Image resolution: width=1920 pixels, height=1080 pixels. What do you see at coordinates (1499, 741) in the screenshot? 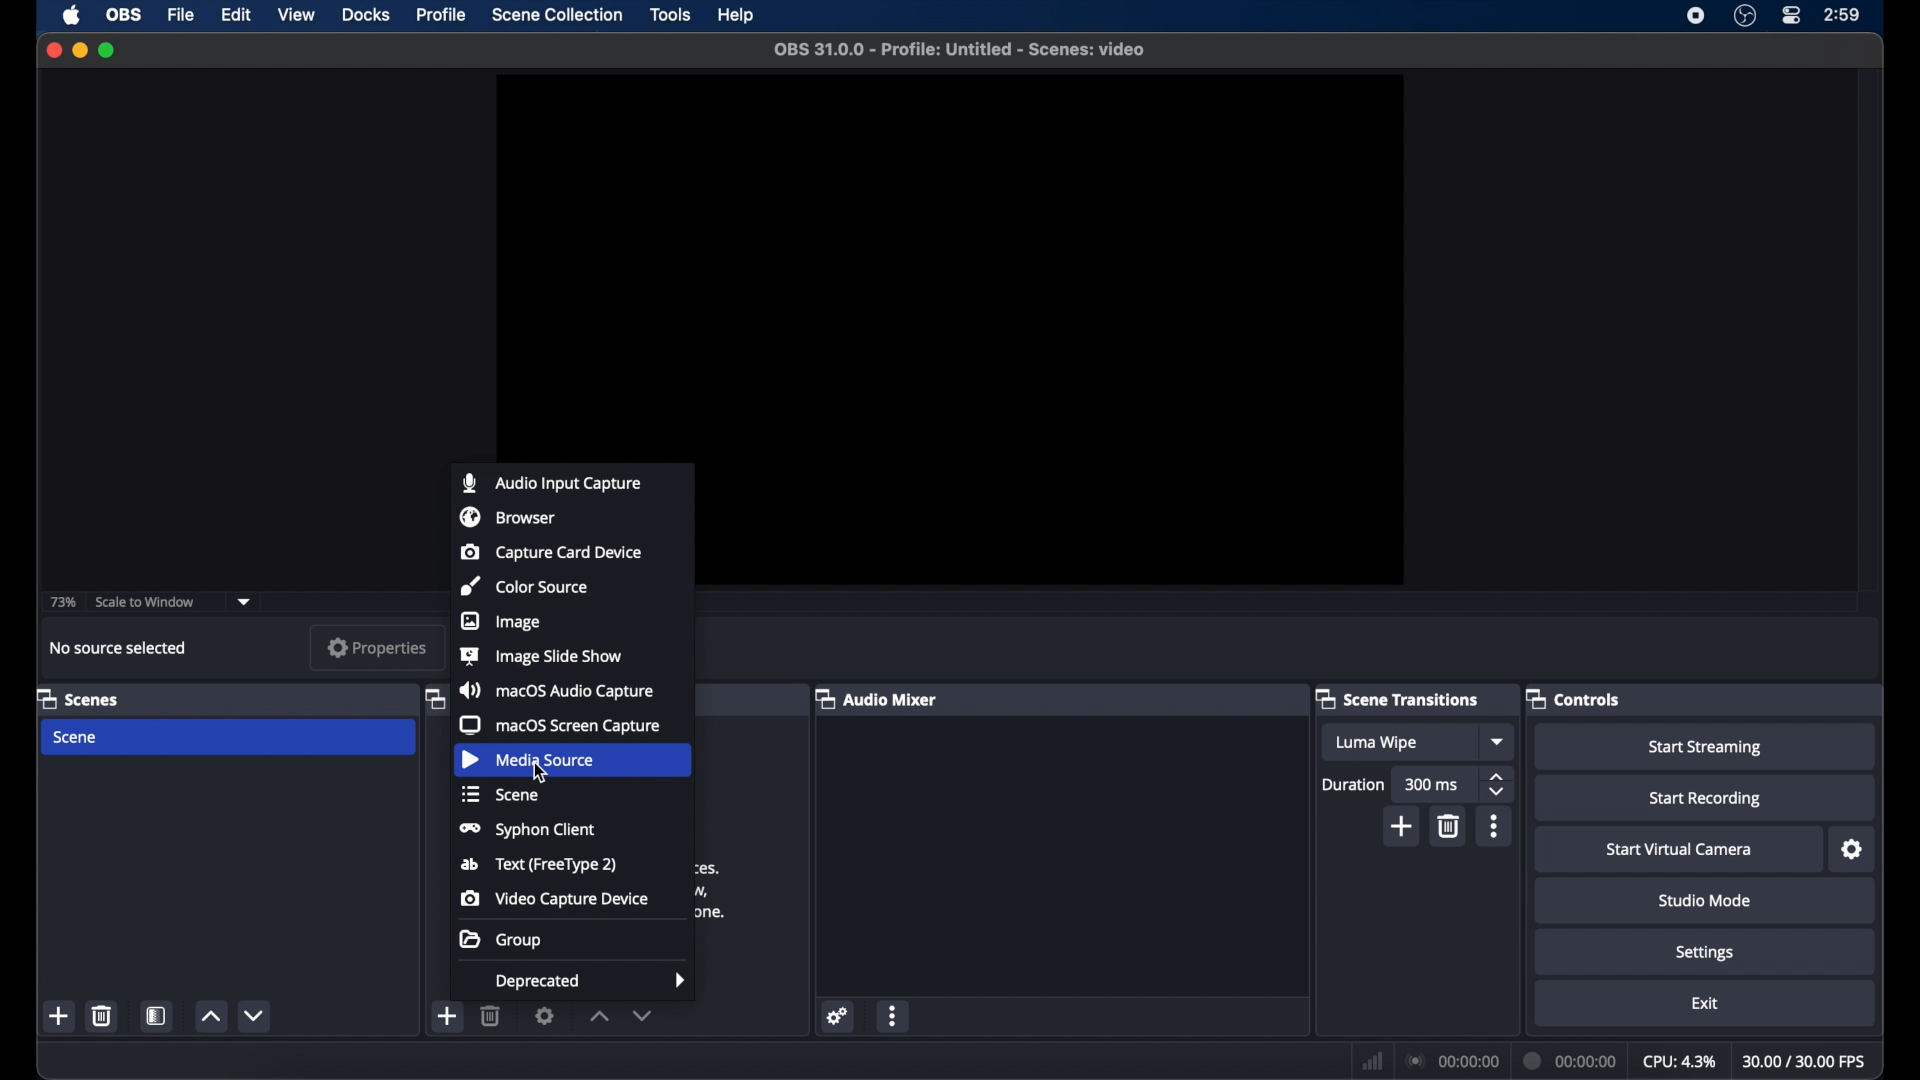
I see `dropdown` at bounding box center [1499, 741].